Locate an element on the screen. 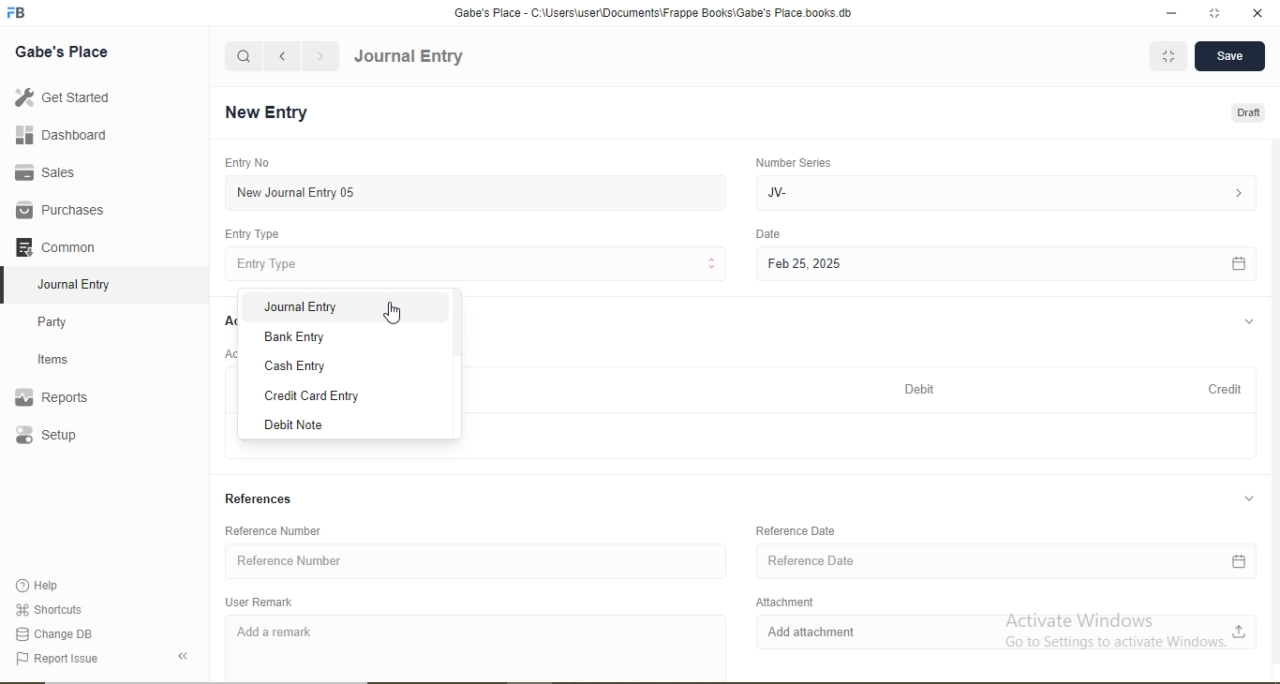 The image size is (1280, 684). Draft is located at coordinates (1250, 114).